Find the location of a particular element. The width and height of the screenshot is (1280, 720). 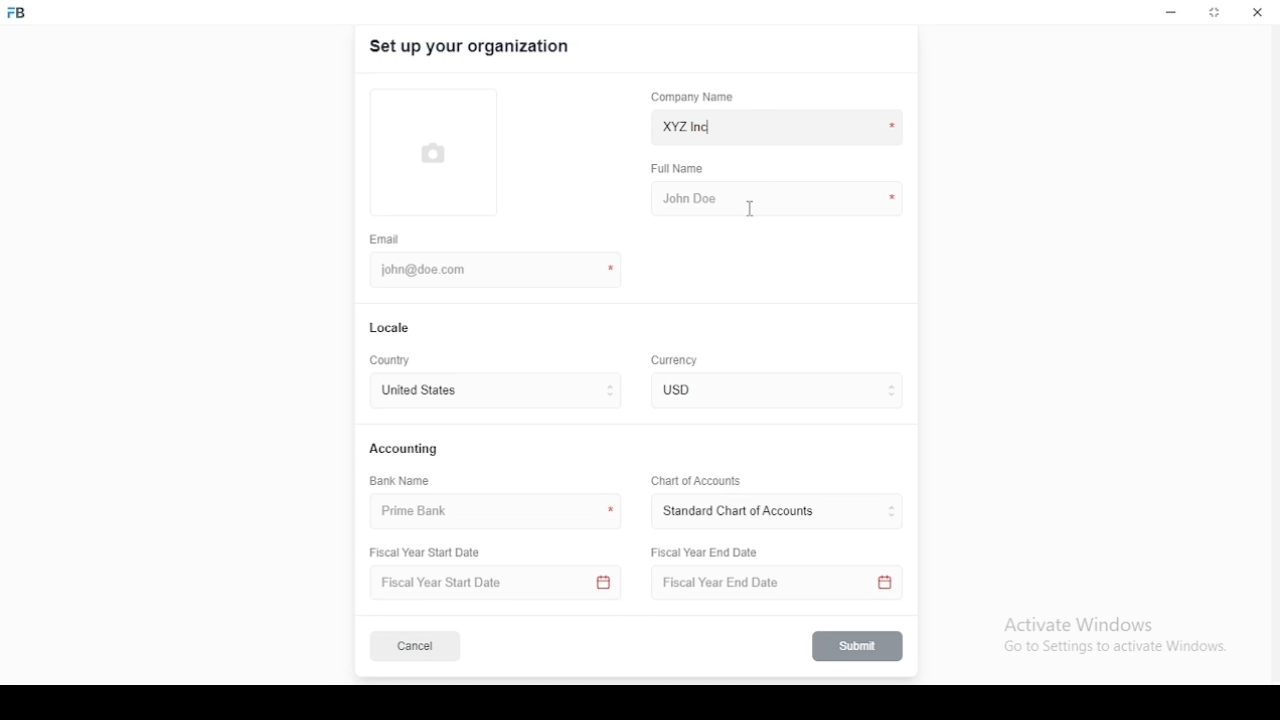

accounting is located at coordinates (405, 448).